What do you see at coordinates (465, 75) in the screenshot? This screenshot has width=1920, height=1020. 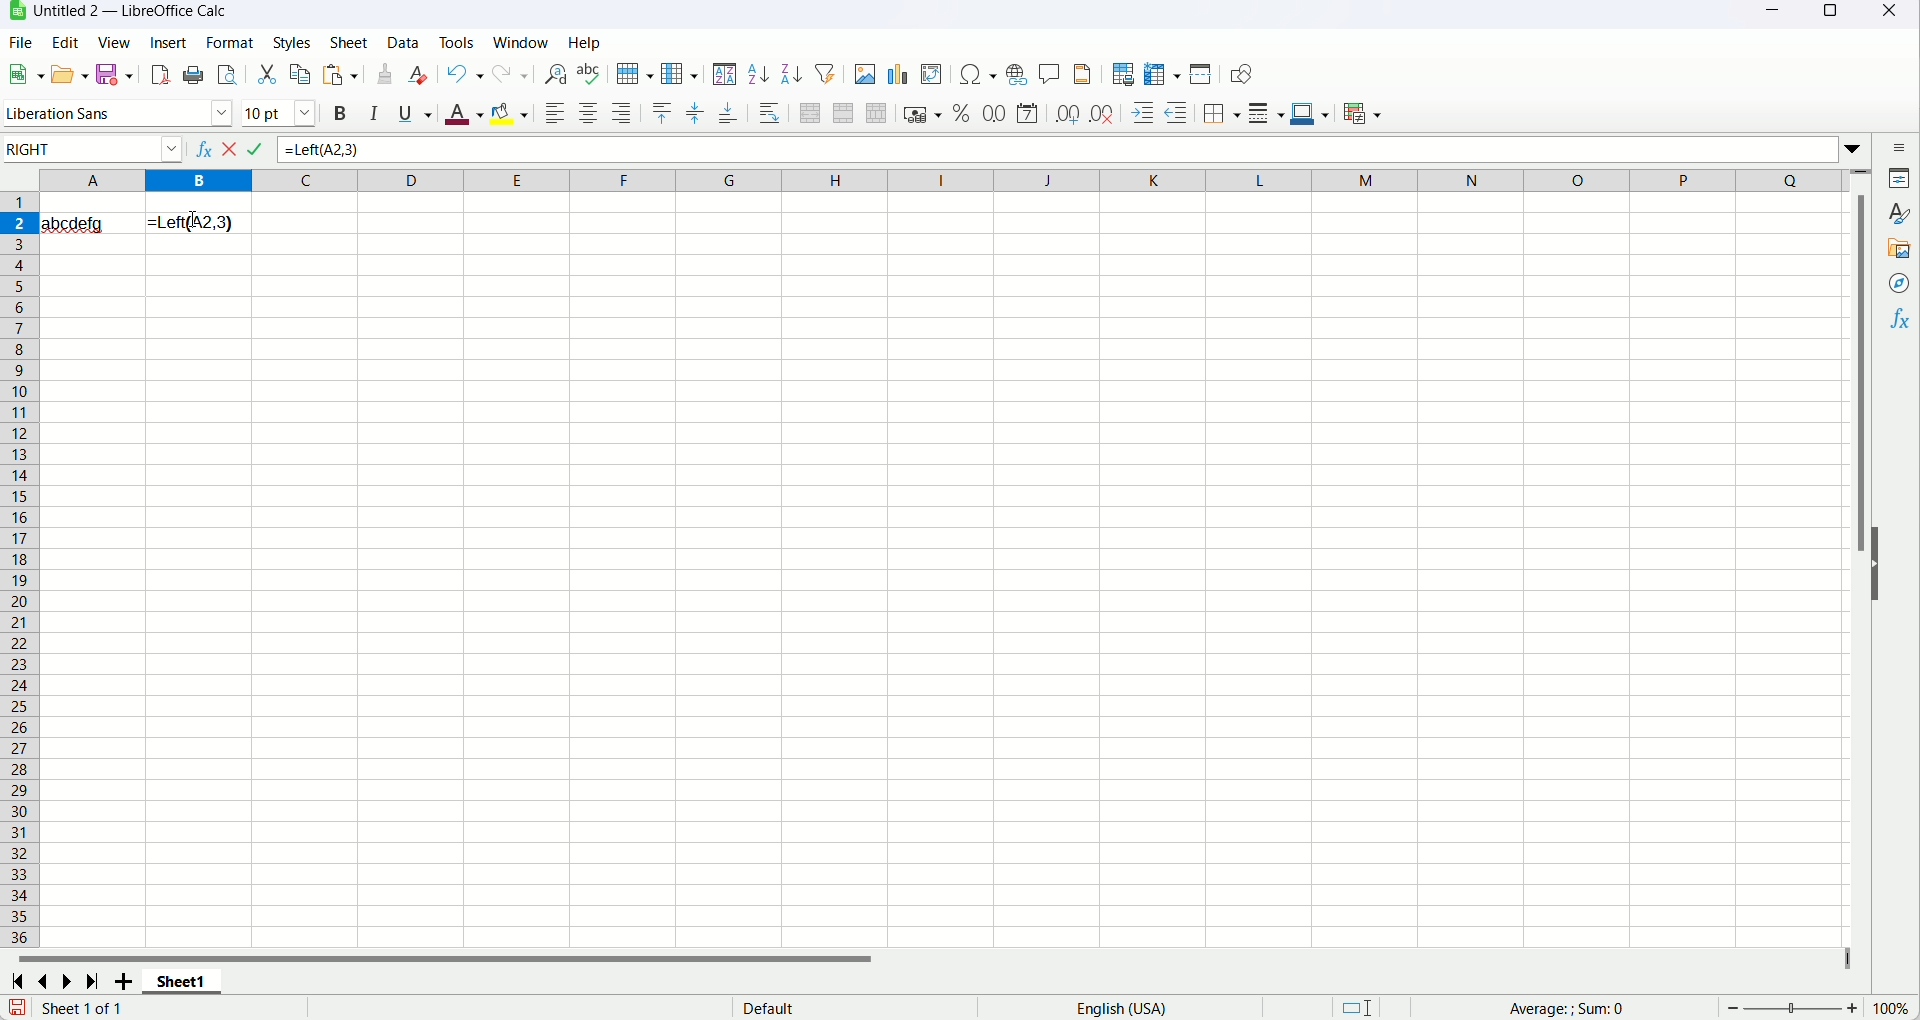 I see `undo` at bounding box center [465, 75].